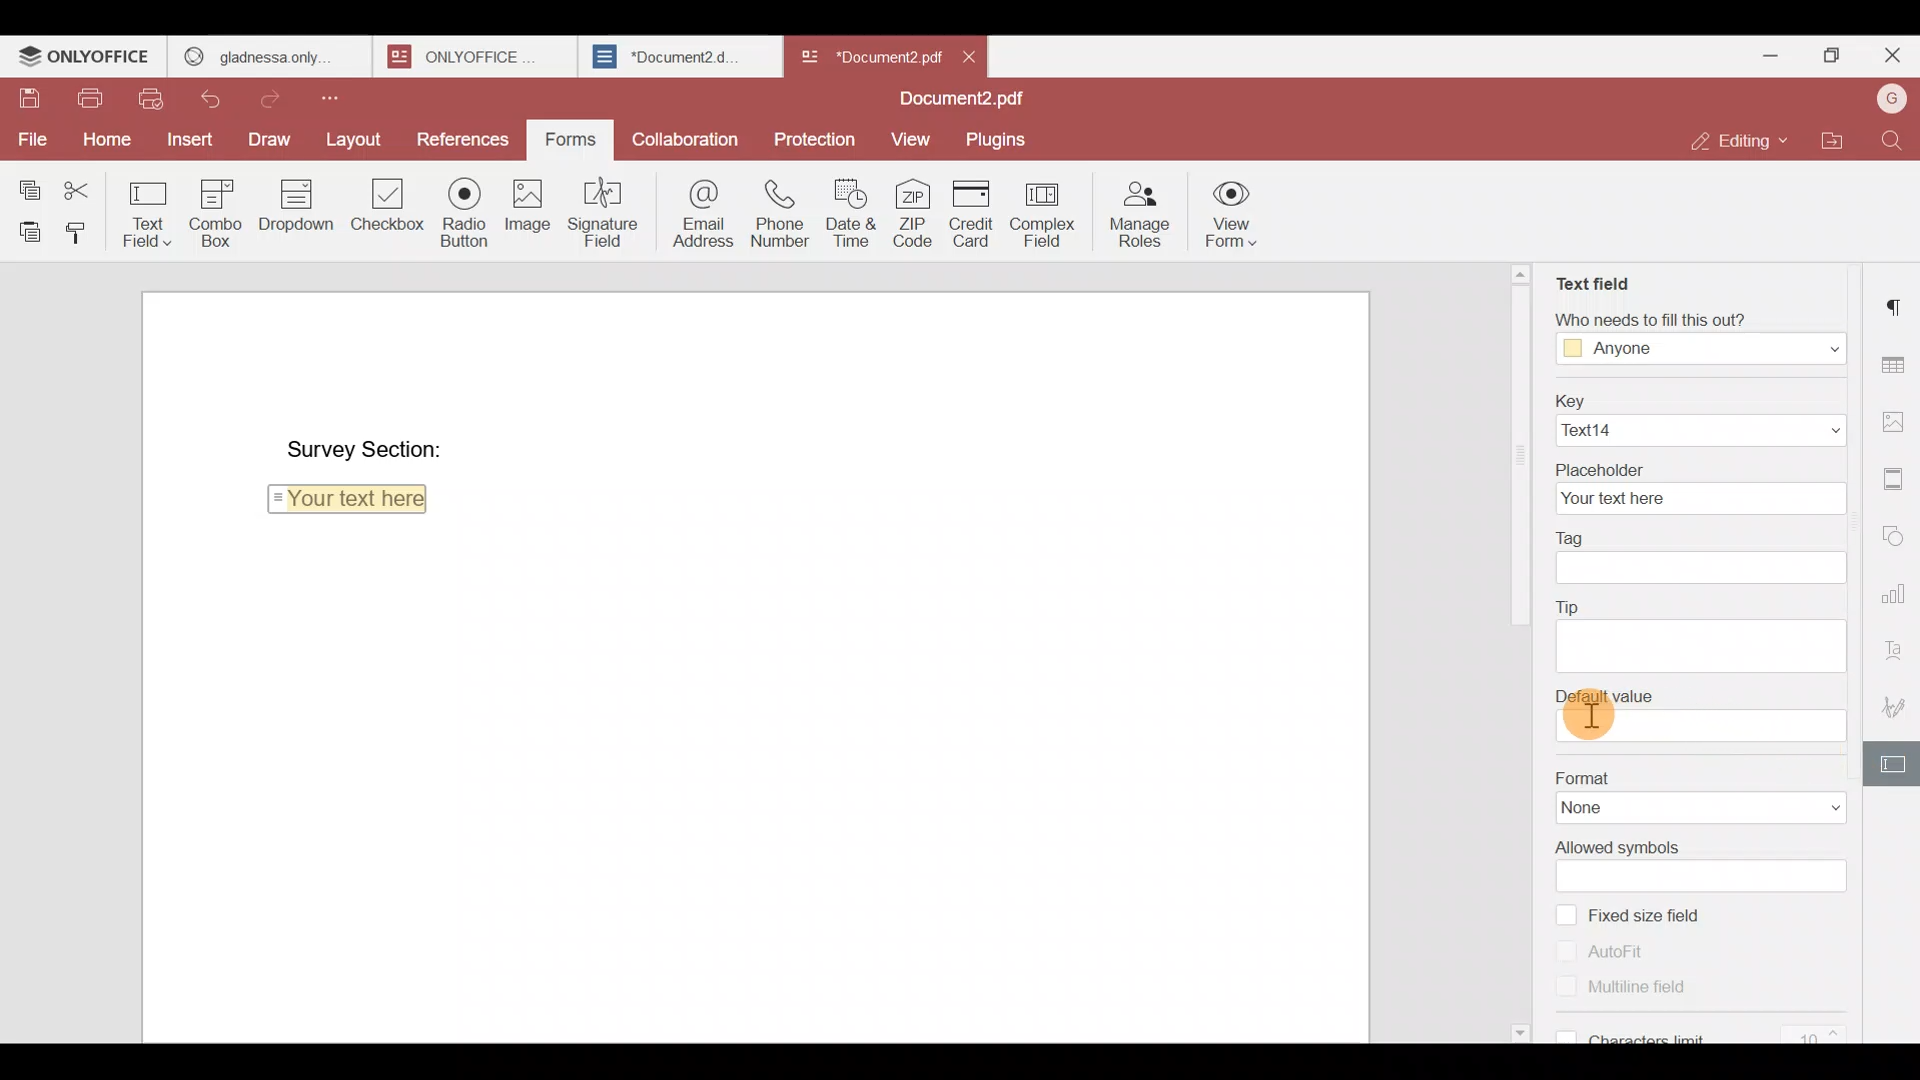  I want to click on textbox, so click(1704, 727).